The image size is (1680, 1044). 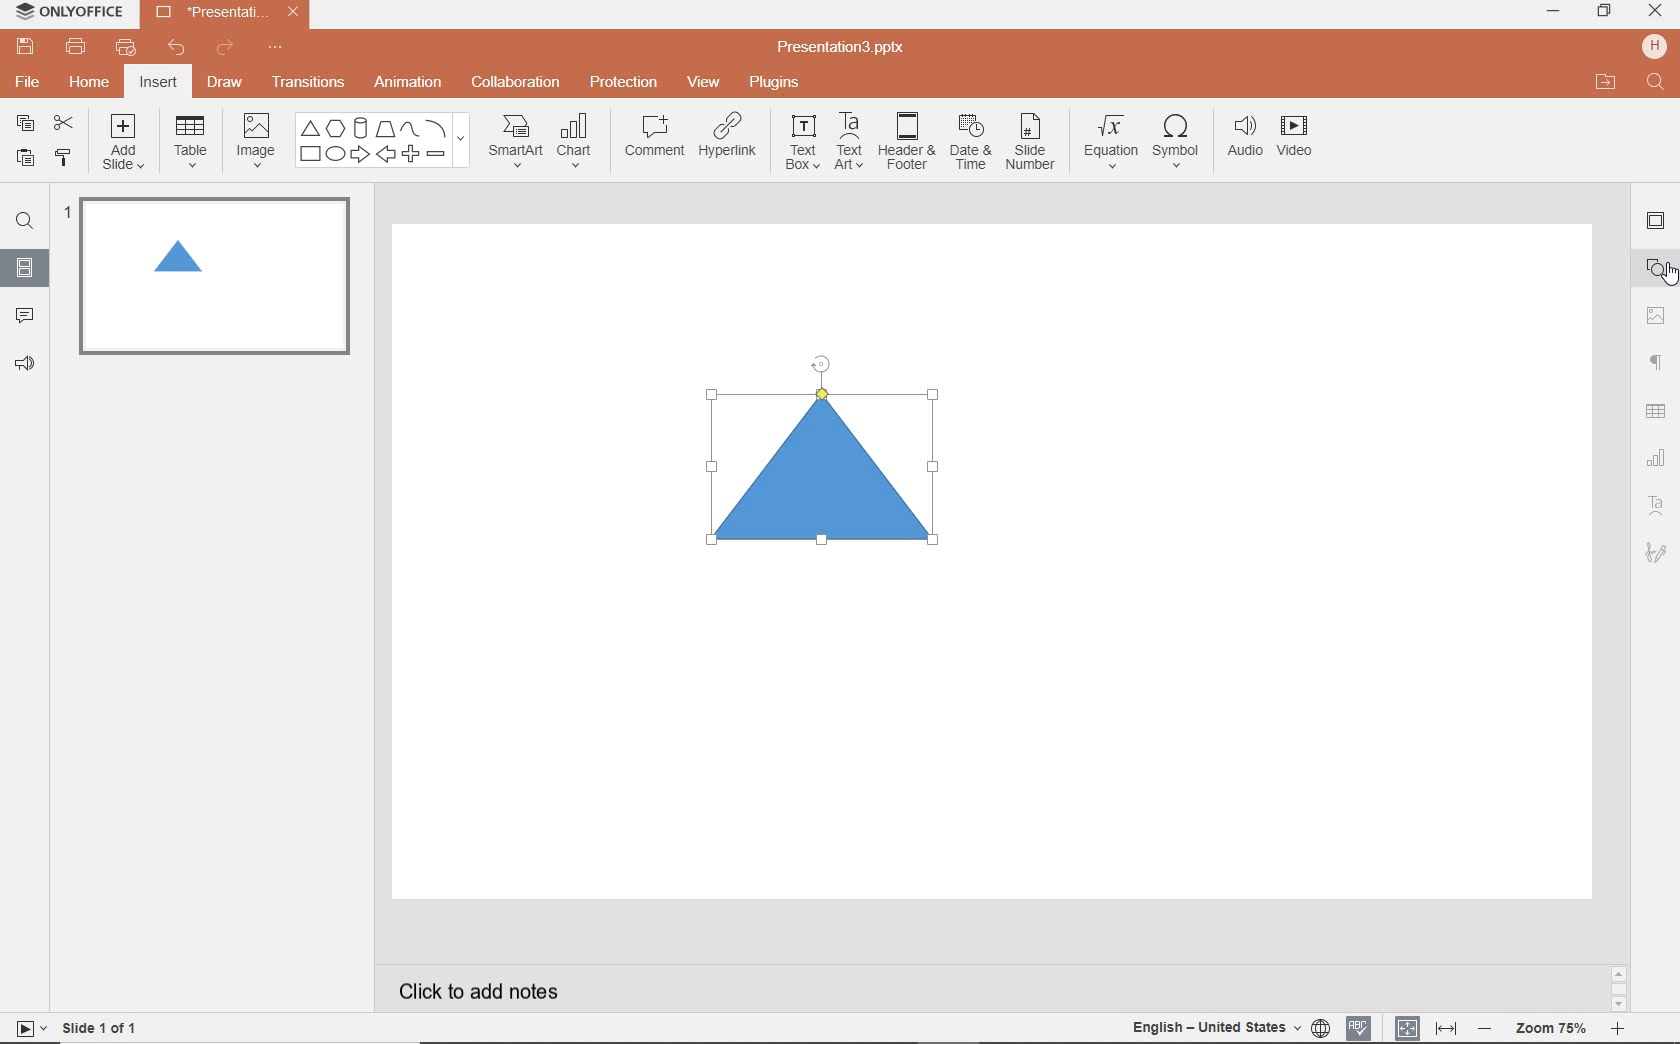 What do you see at coordinates (1653, 267) in the screenshot?
I see `SHAPE SETTINGS` at bounding box center [1653, 267].